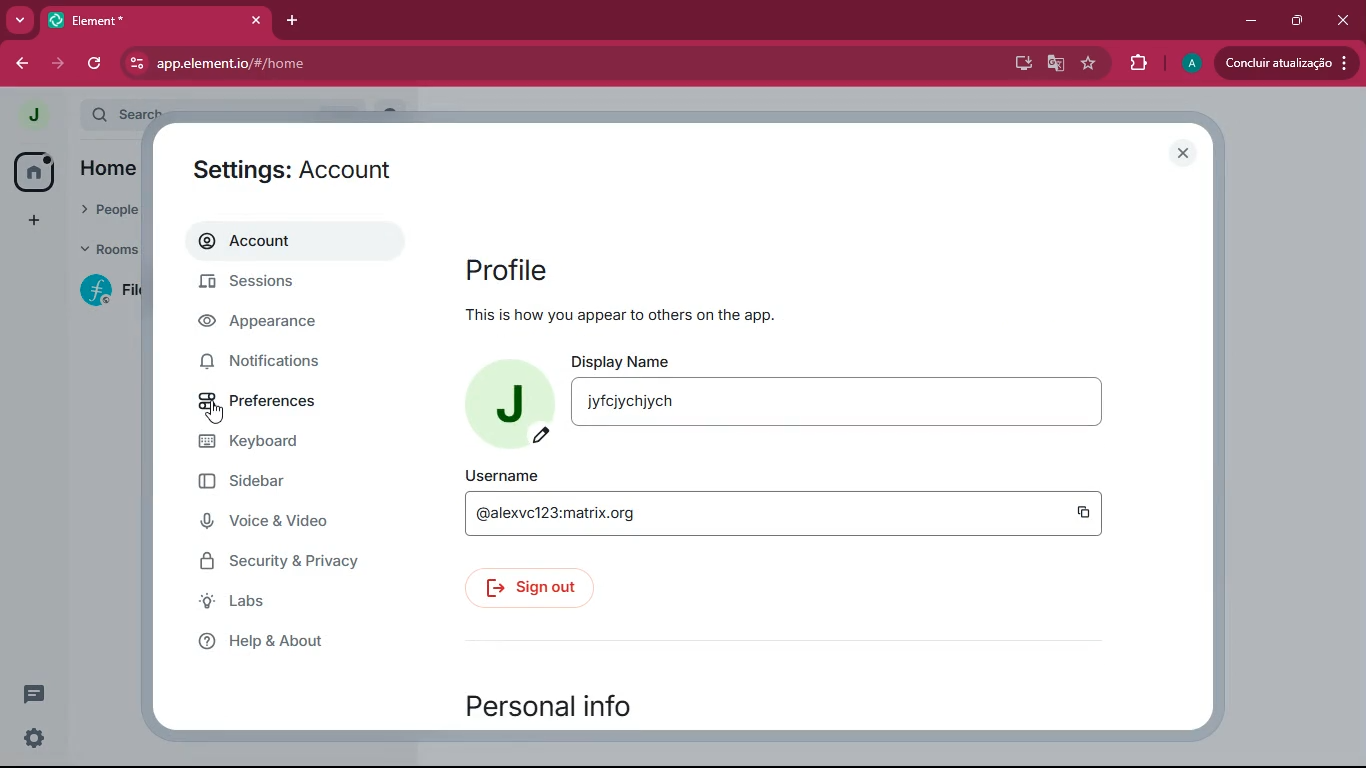 Image resolution: width=1366 pixels, height=768 pixels. What do you see at coordinates (272, 482) in the screenshot?
I see `sidebar` at bounding box center [272, 482].